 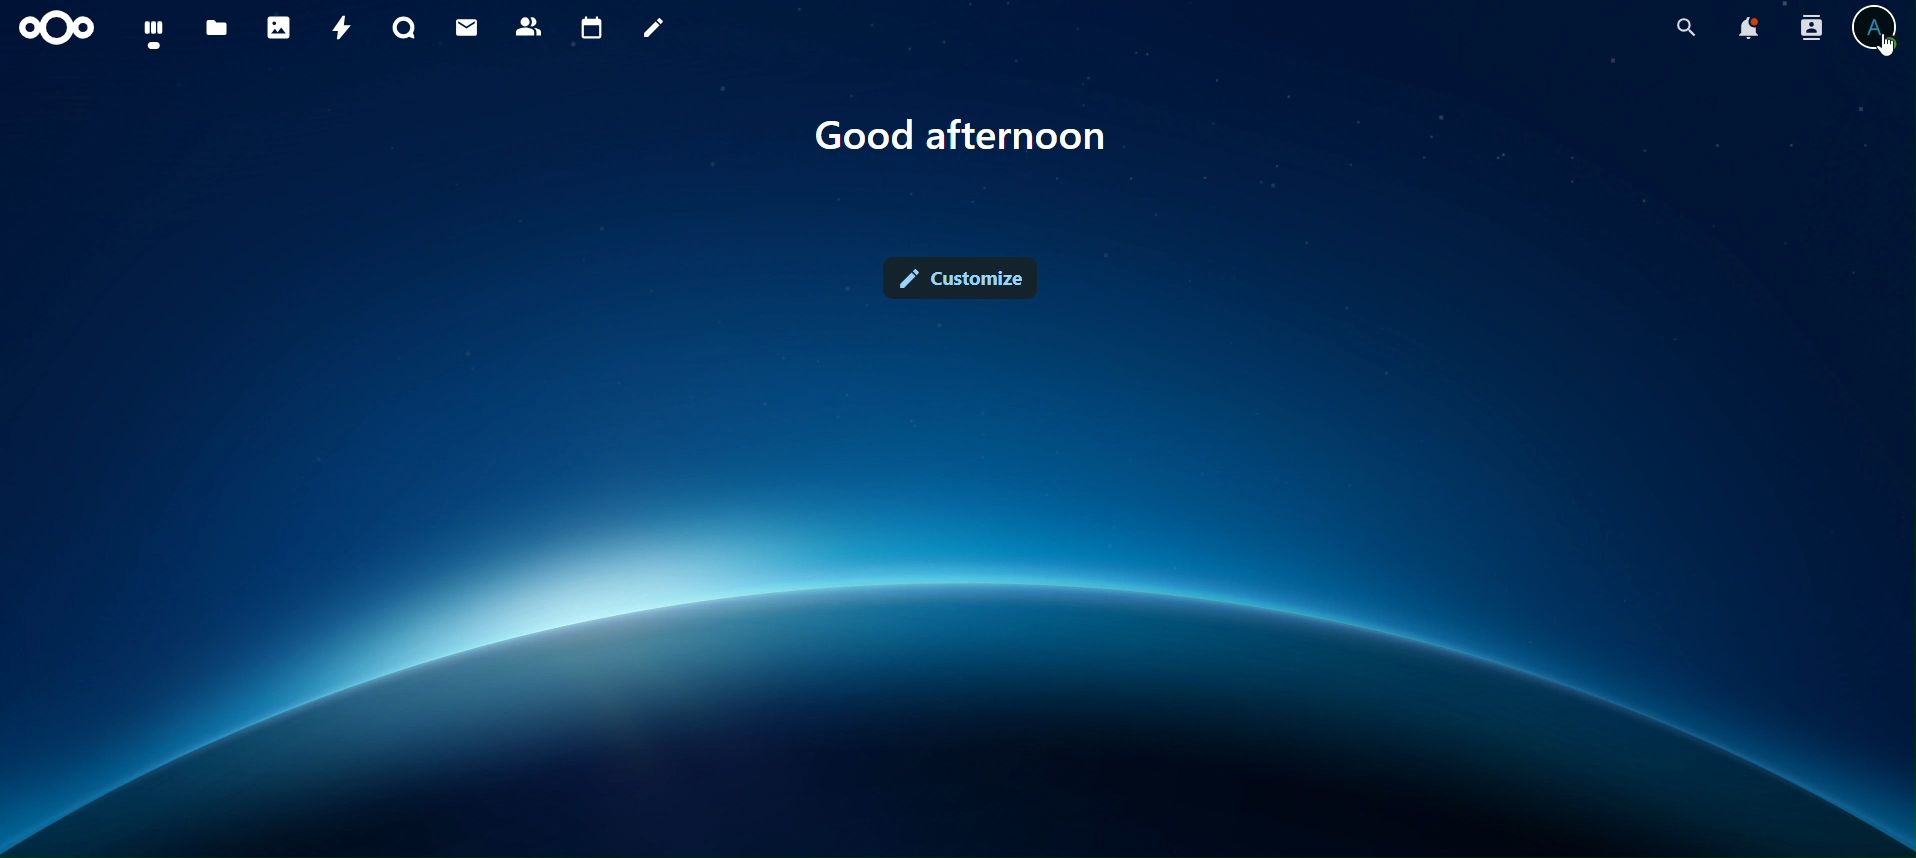 What do you see at coordinates (465, 27) in the screenshot?
I see `mail` at bounding box center [465, 27].